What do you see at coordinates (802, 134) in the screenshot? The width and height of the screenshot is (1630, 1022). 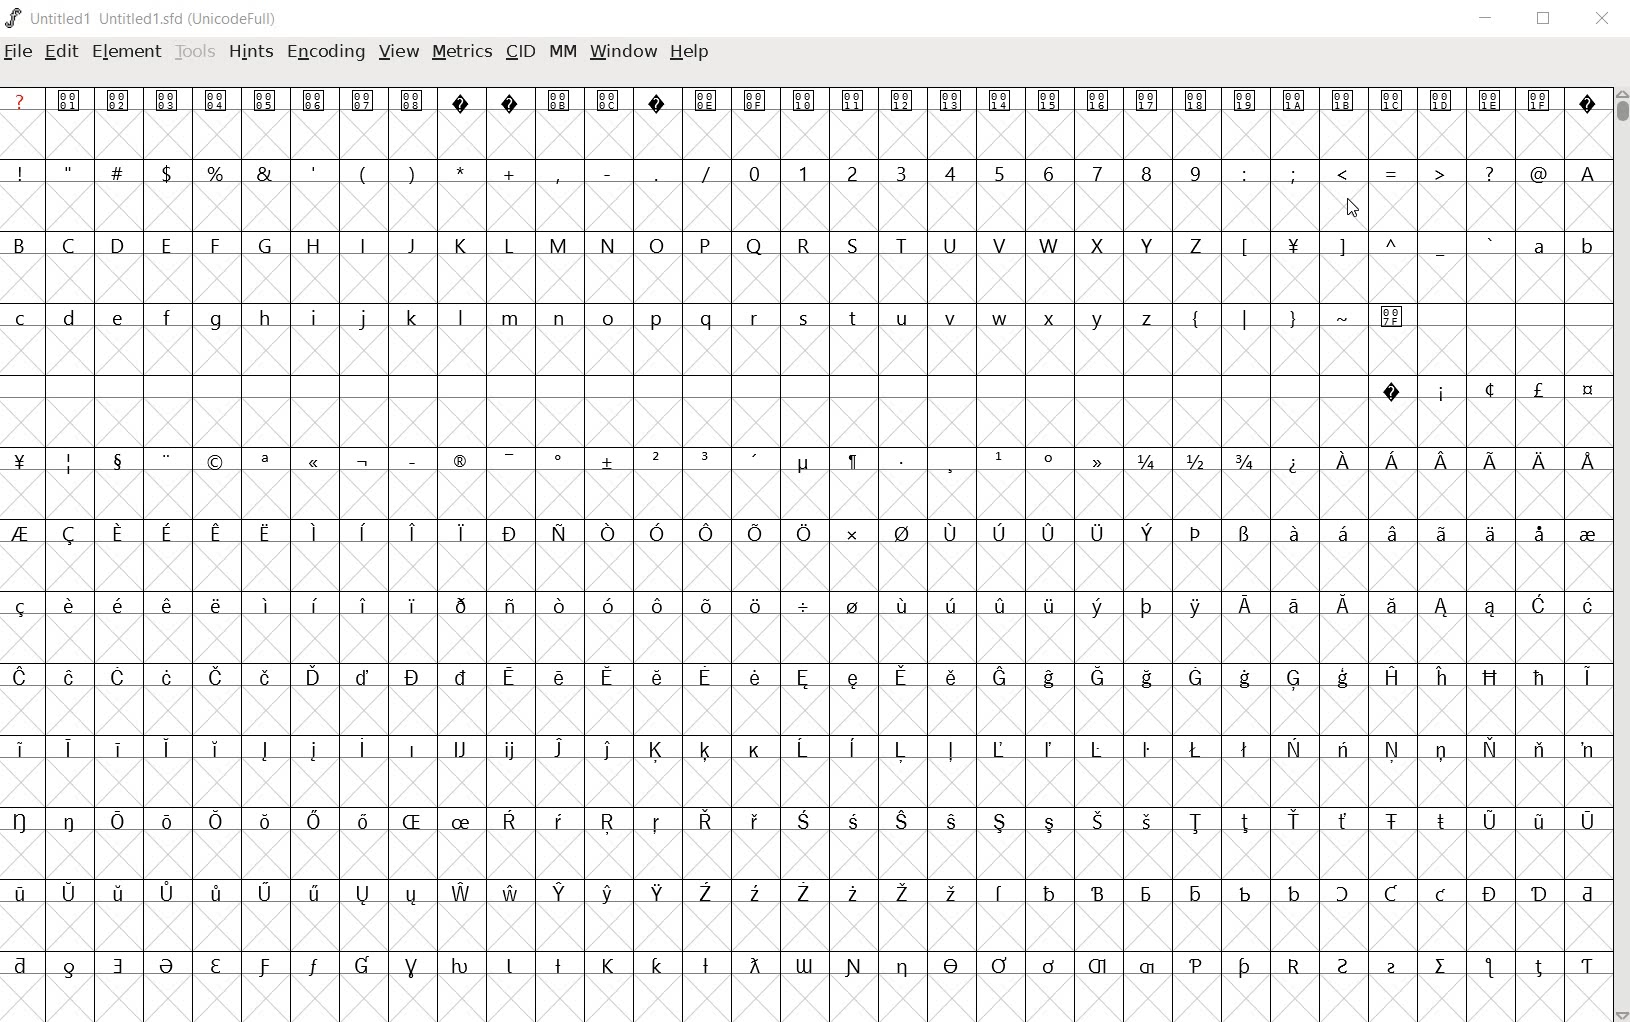 I see `empty cells` at bounding box center [802, 134].